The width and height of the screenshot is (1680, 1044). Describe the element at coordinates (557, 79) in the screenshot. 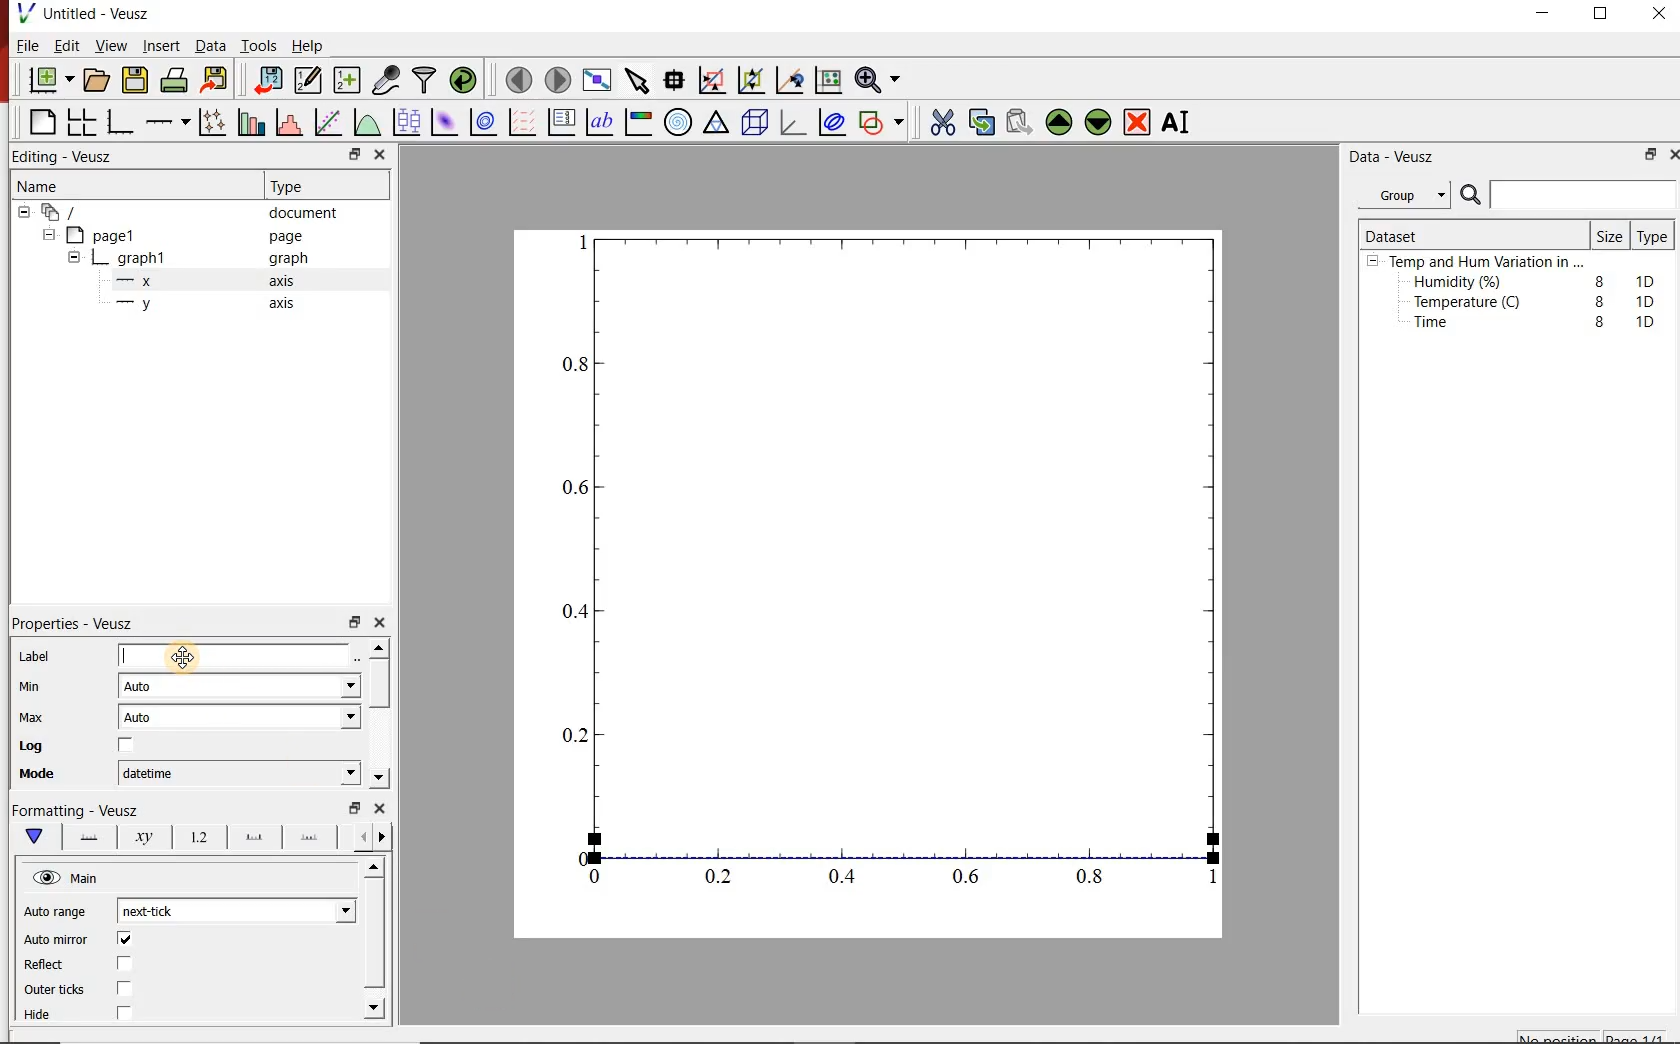

I see `move to the next page` at that location.